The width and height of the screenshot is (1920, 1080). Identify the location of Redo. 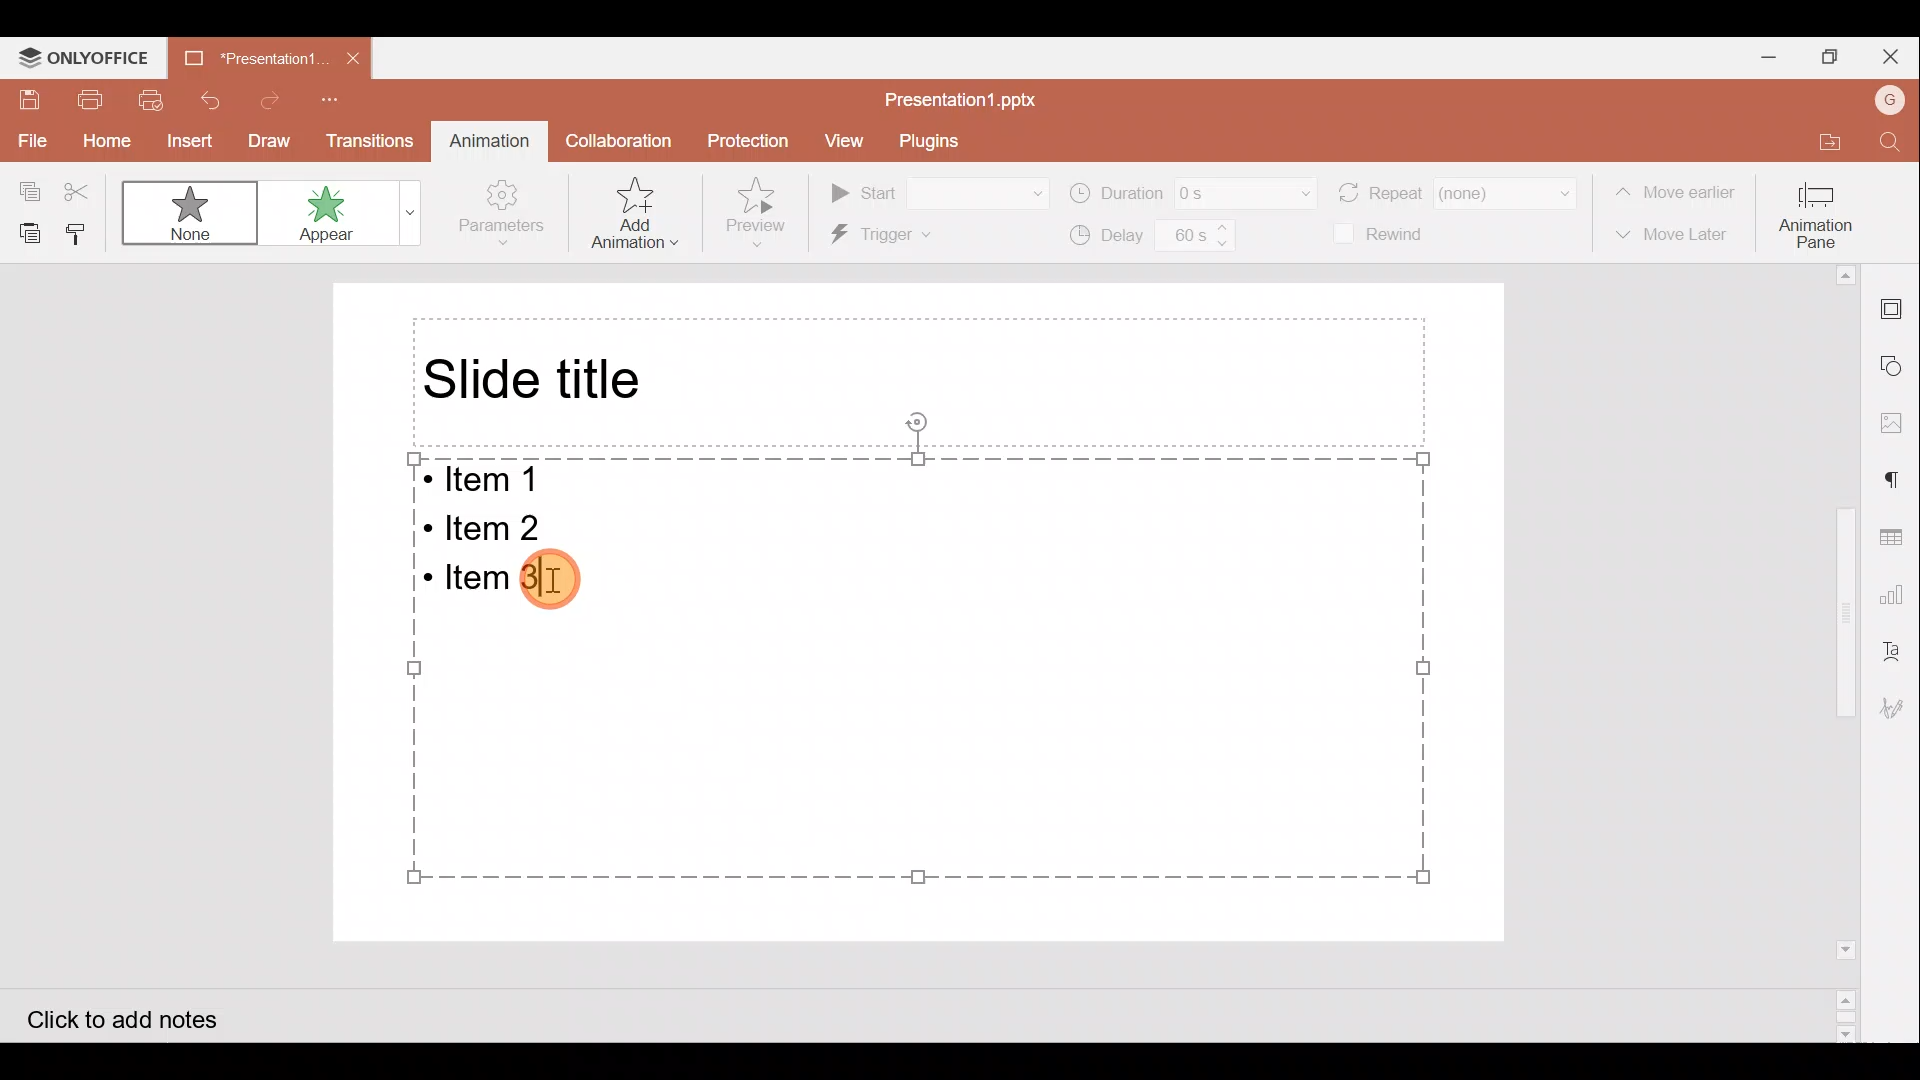
(269, 100).